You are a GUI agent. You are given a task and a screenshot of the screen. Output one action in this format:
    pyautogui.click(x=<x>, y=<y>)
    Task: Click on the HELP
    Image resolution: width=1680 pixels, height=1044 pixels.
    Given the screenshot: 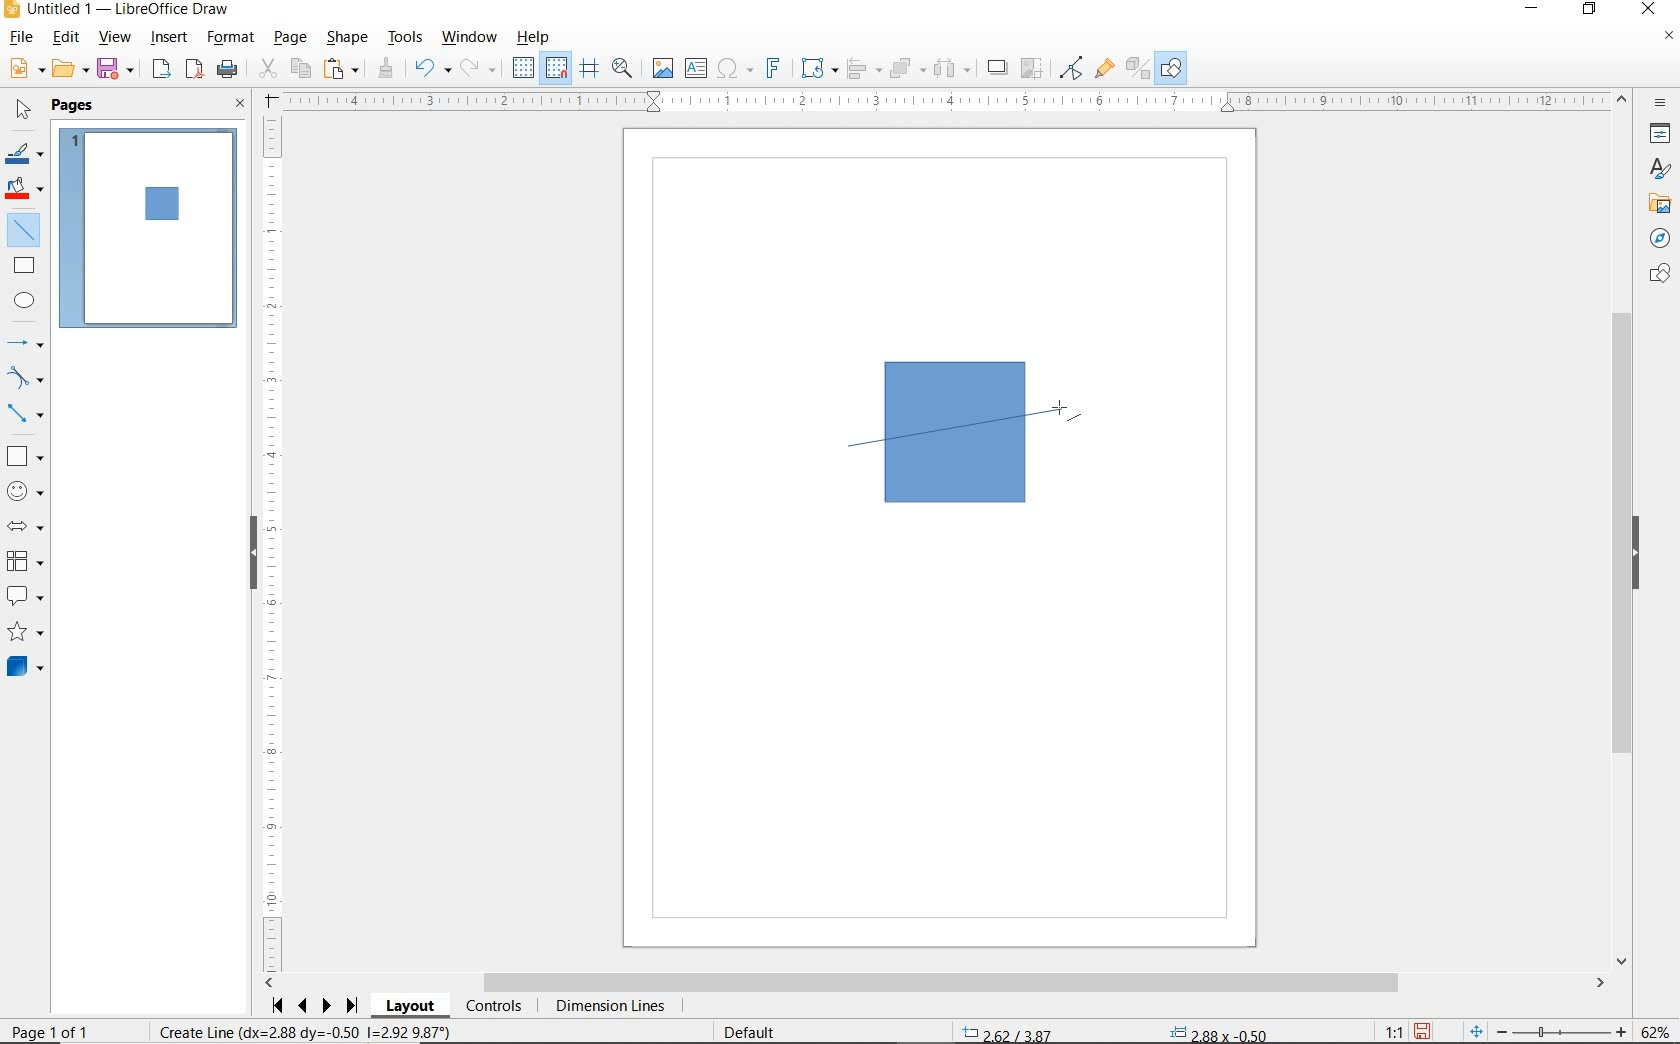 What is the action you would take?
    pyautogui.click(x=538, y=37)
    